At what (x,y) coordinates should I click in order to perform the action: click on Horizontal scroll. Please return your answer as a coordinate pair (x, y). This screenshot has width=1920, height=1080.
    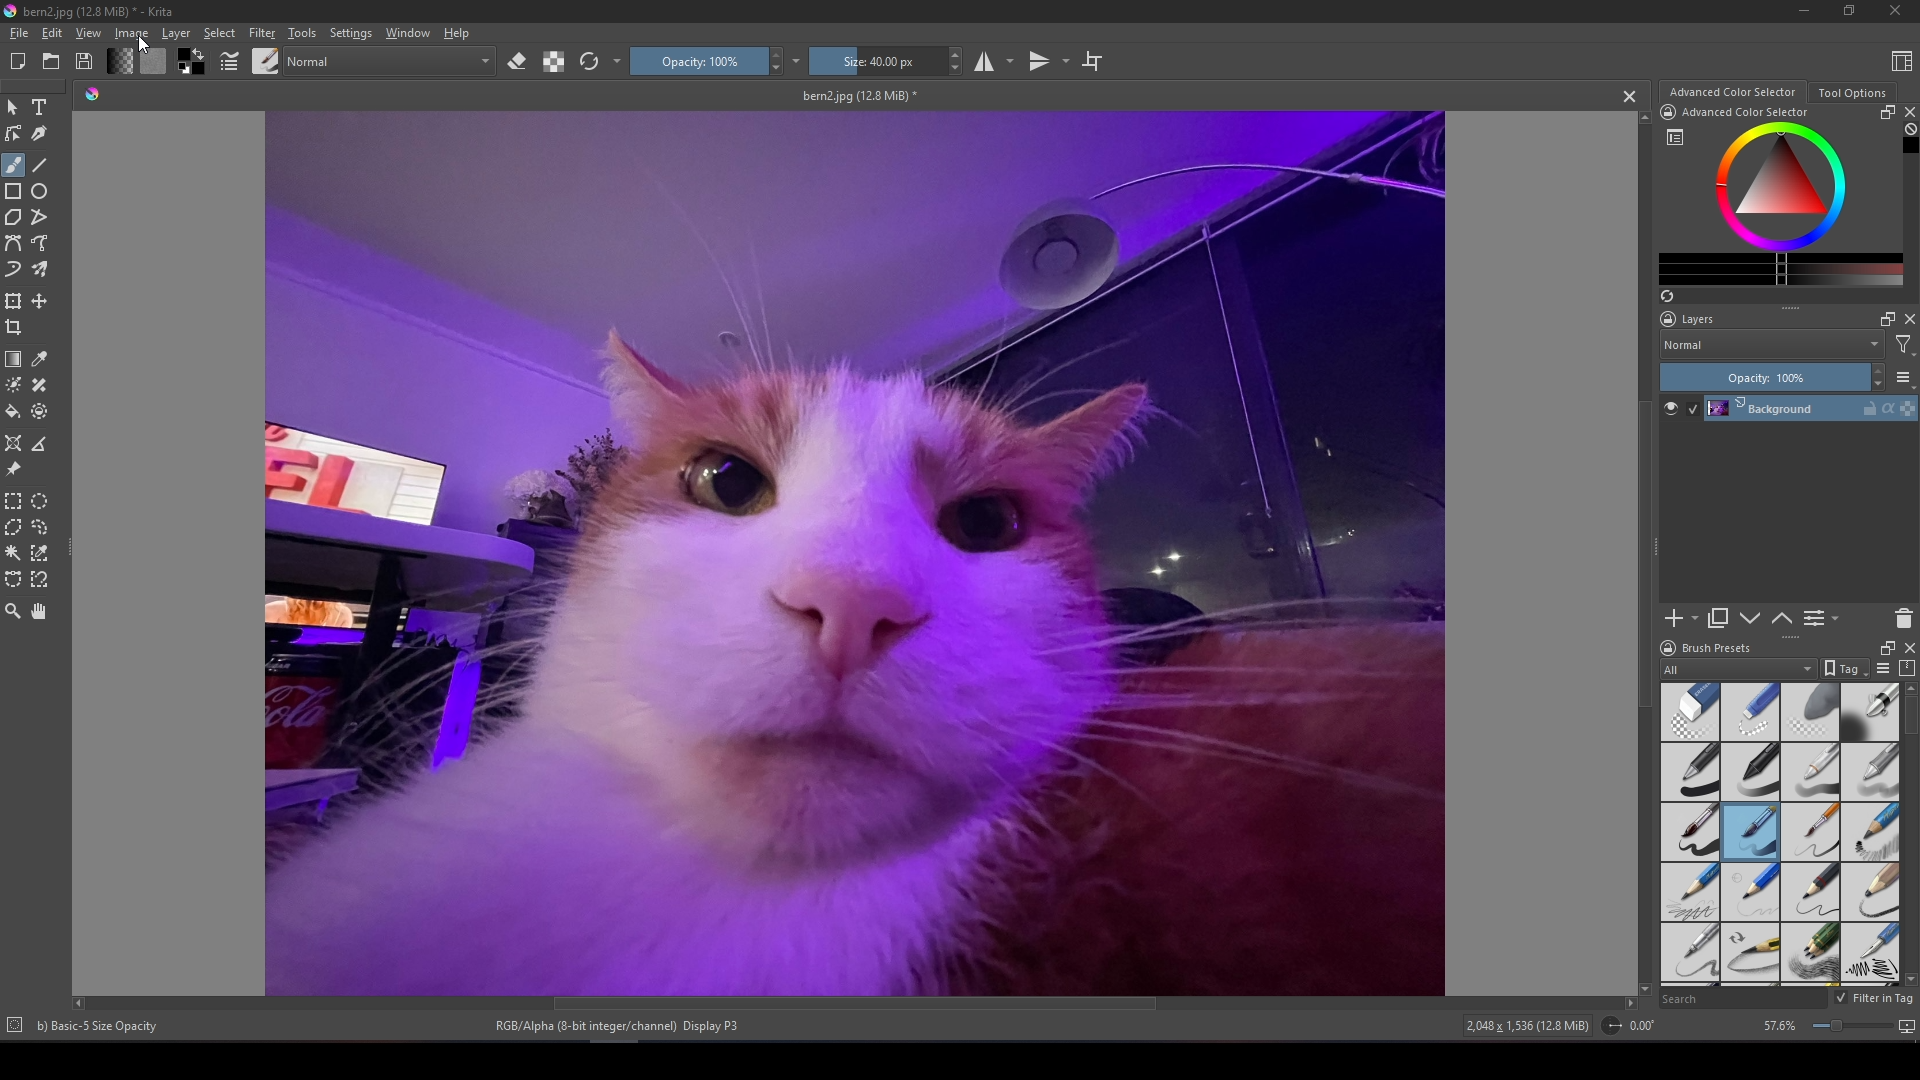
    Looking at the image, I should click on (855, 1003).